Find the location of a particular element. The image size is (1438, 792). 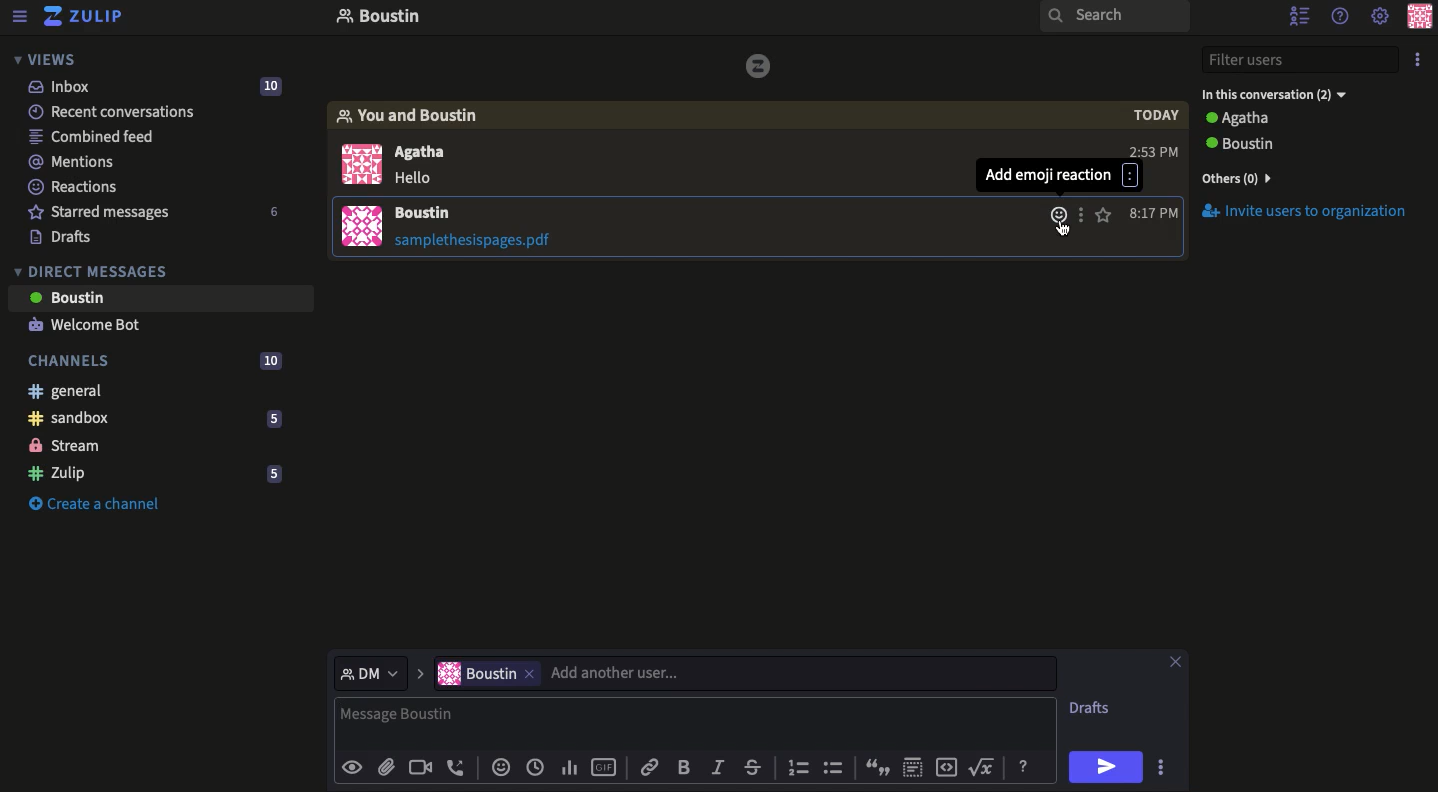

Strikethrough  is located at coordinates (754, 767).